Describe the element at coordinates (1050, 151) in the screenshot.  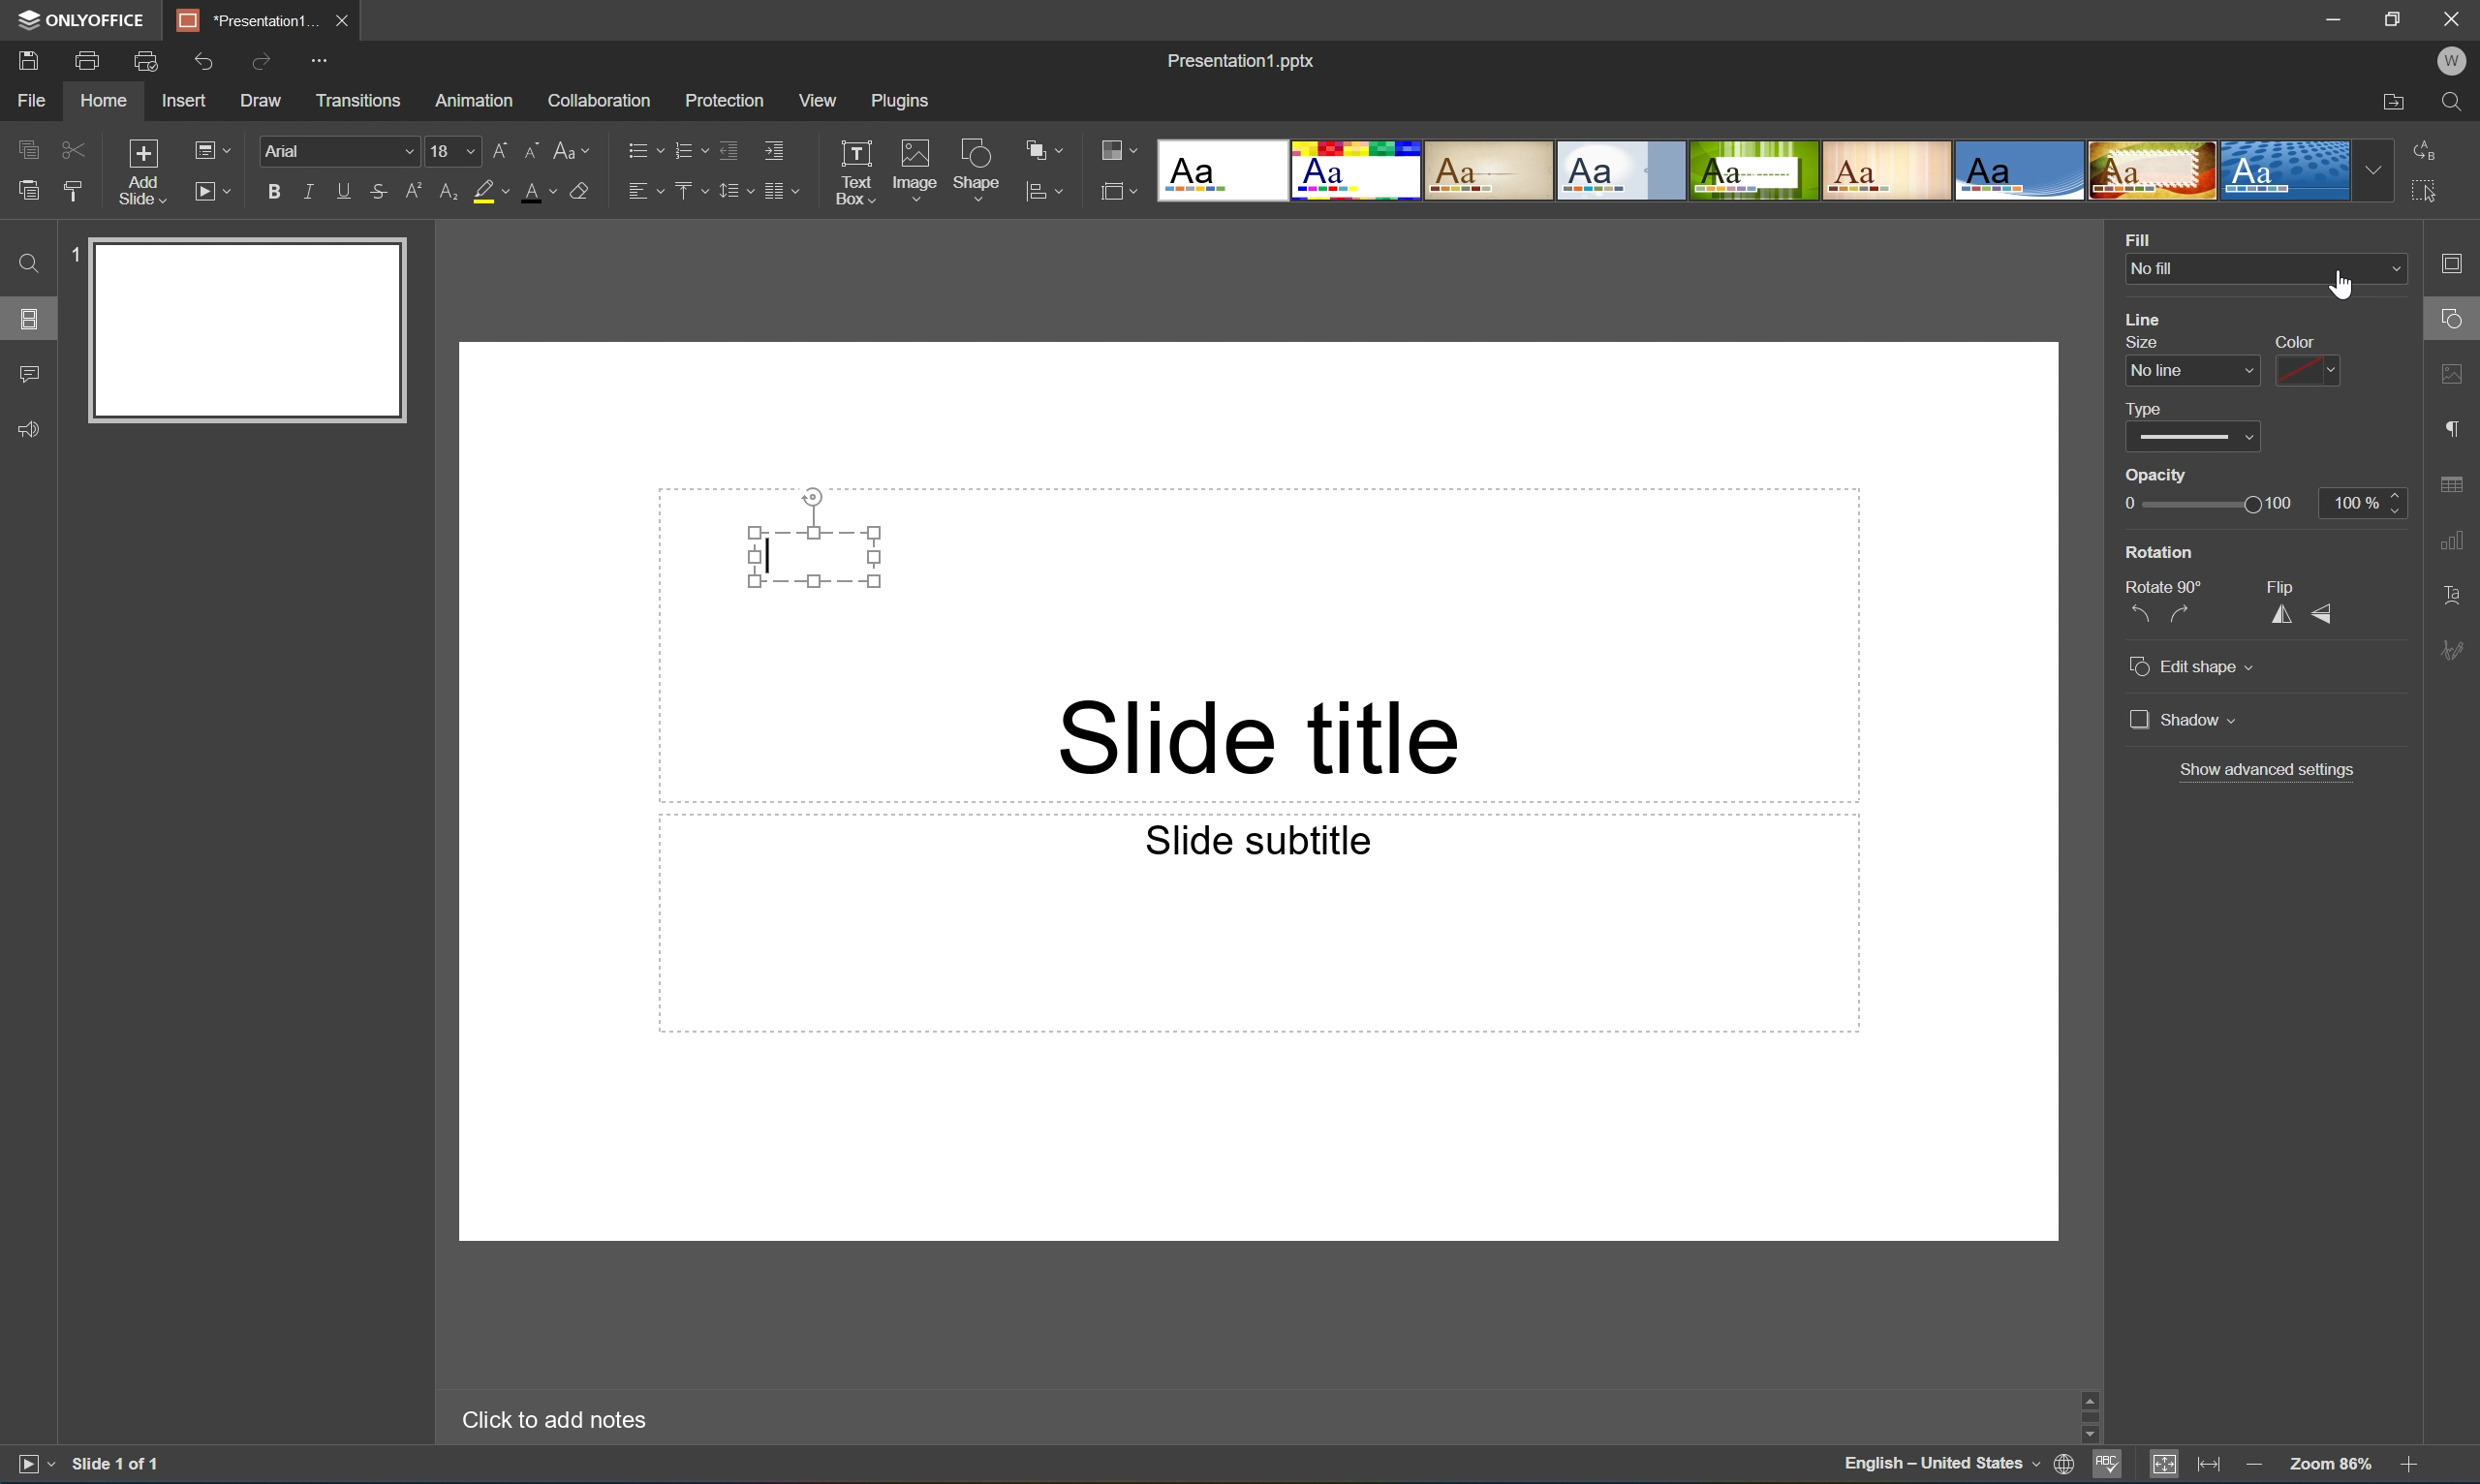
I see `Arrange shape` at that location.